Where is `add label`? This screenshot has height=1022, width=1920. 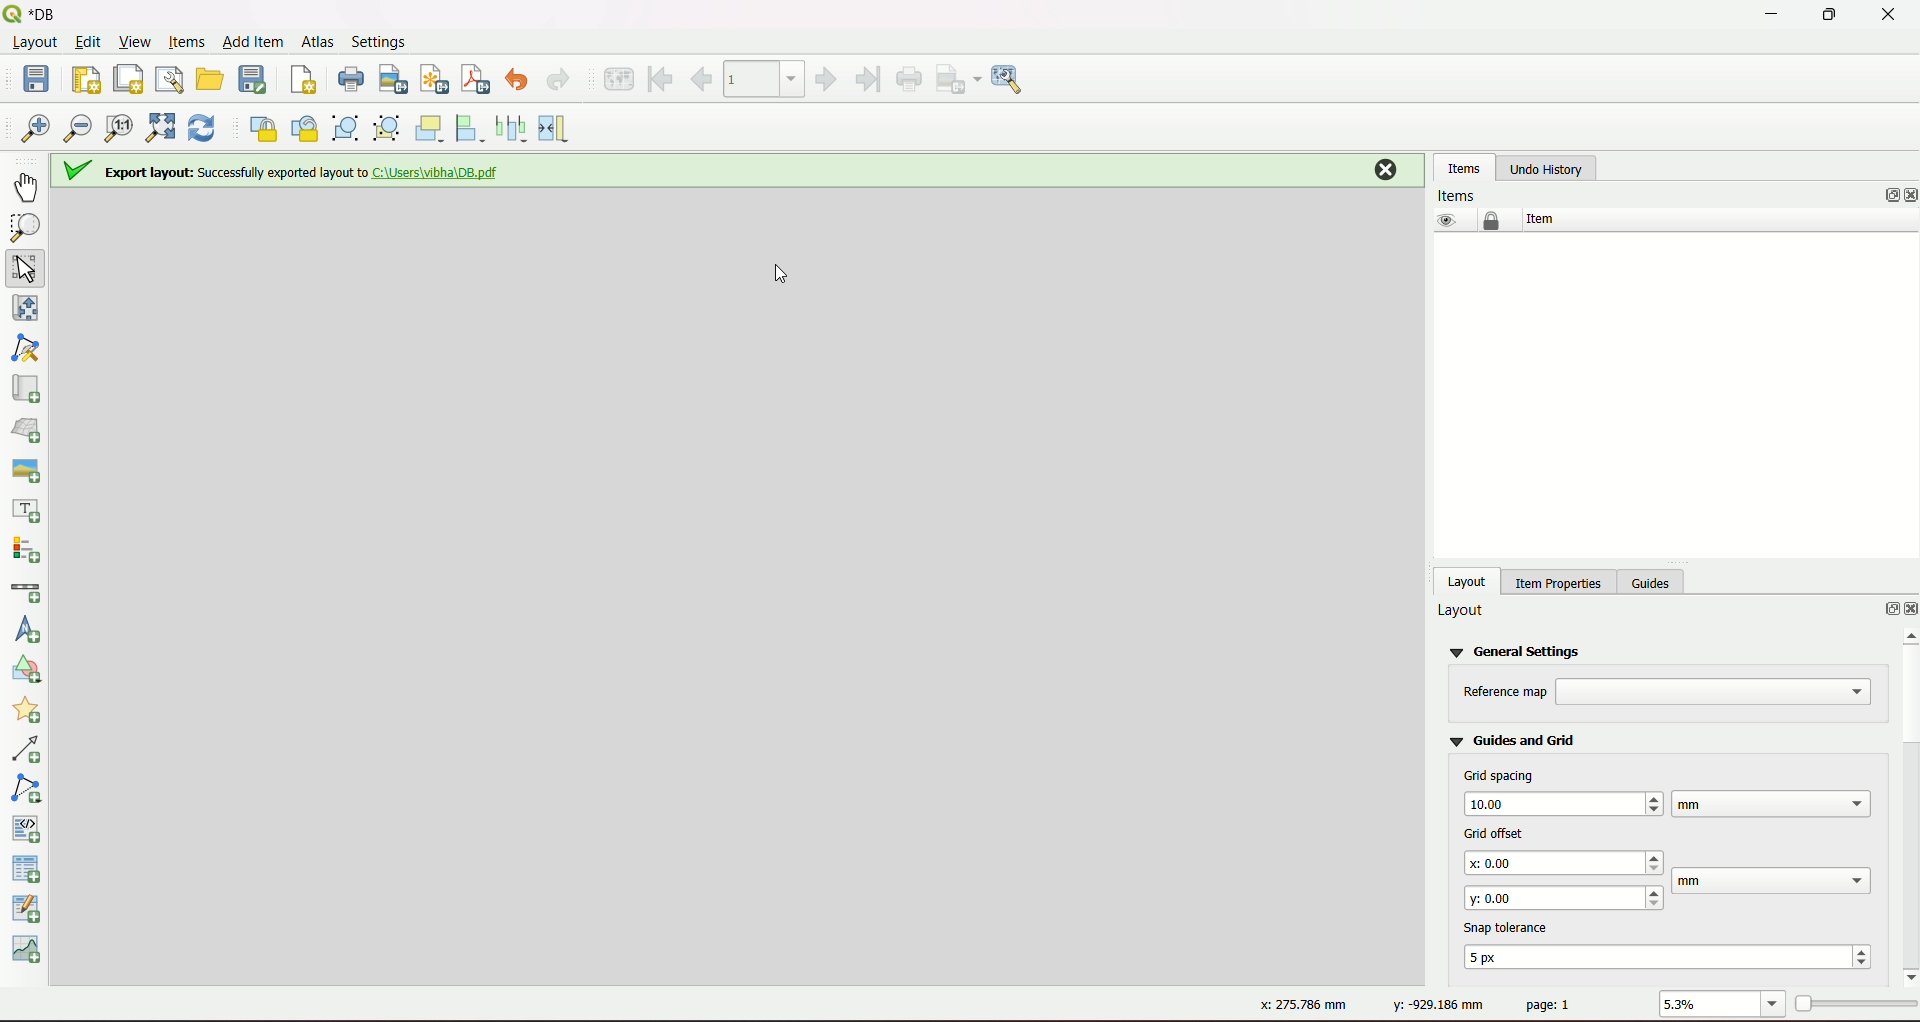 add label is located at coordinates (28, 511).